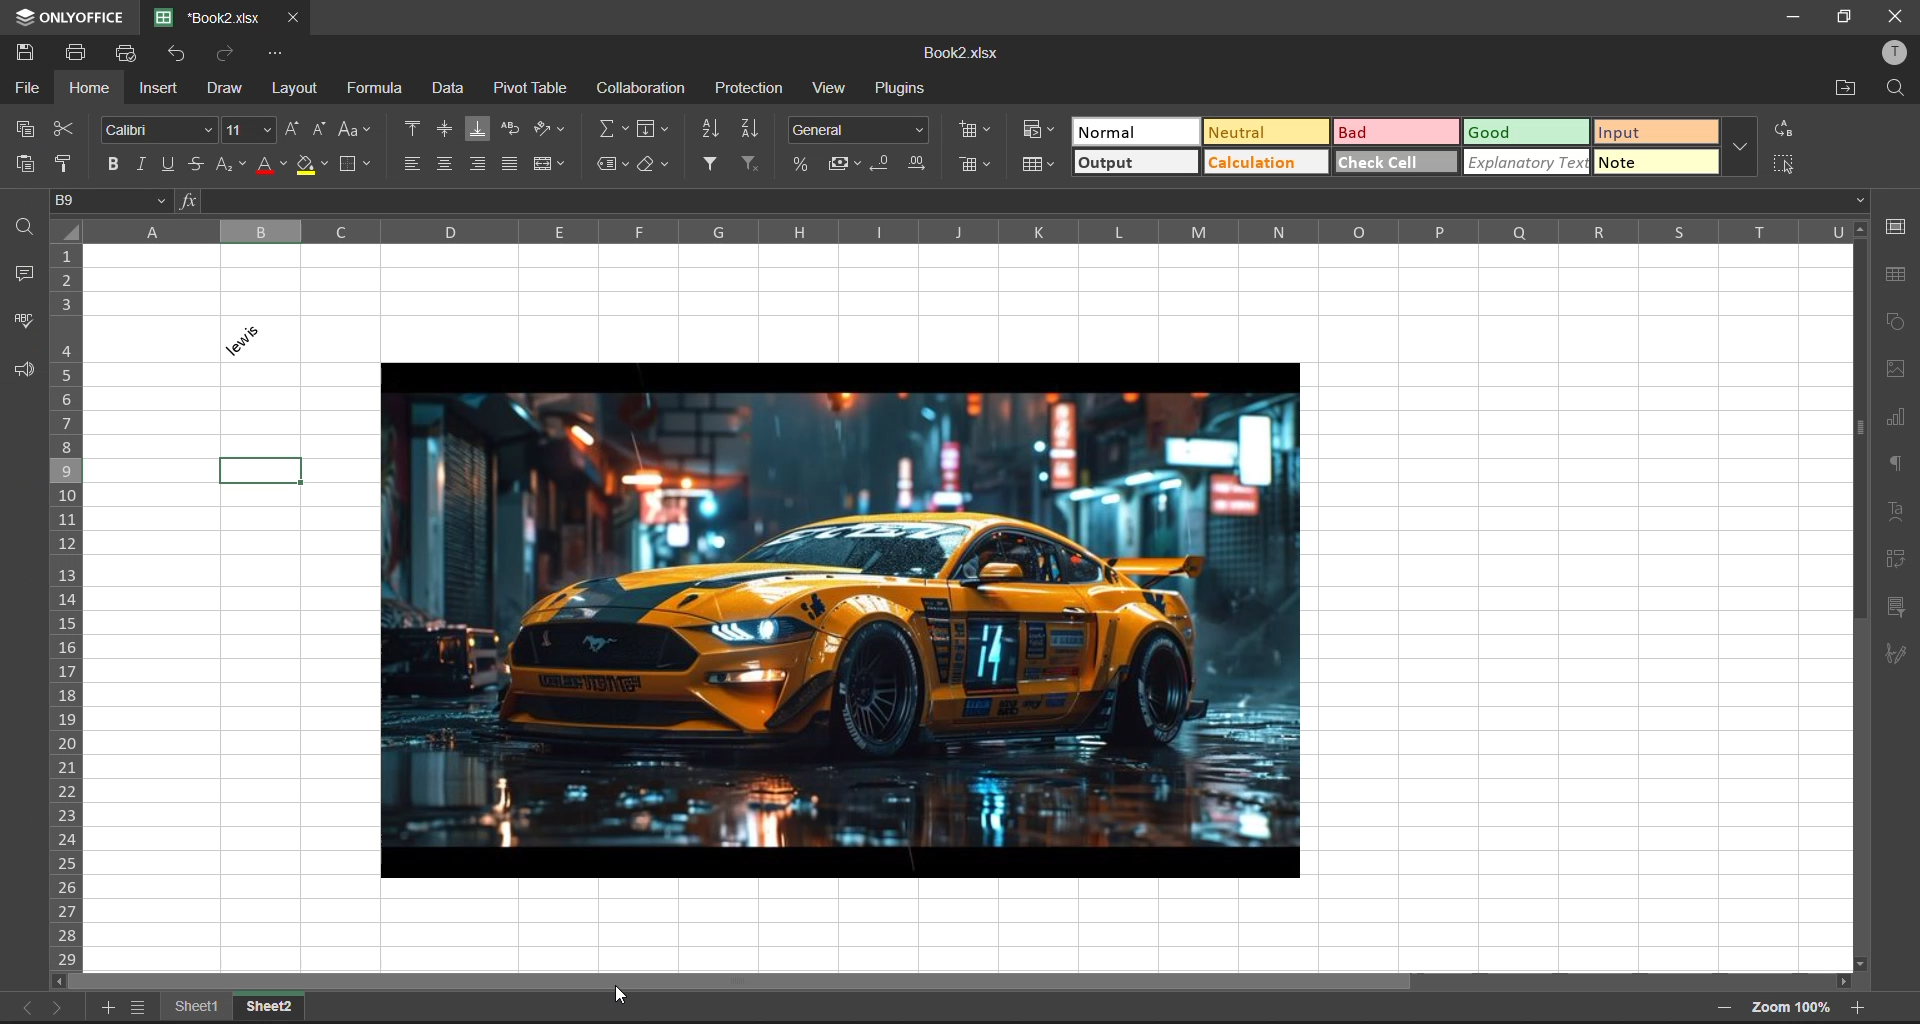 This screenshot has width=1920, height=1024. What do you see at coordinates (1651, 132) in the screenshot?
I see `input` at bounding box center [1651, 132].